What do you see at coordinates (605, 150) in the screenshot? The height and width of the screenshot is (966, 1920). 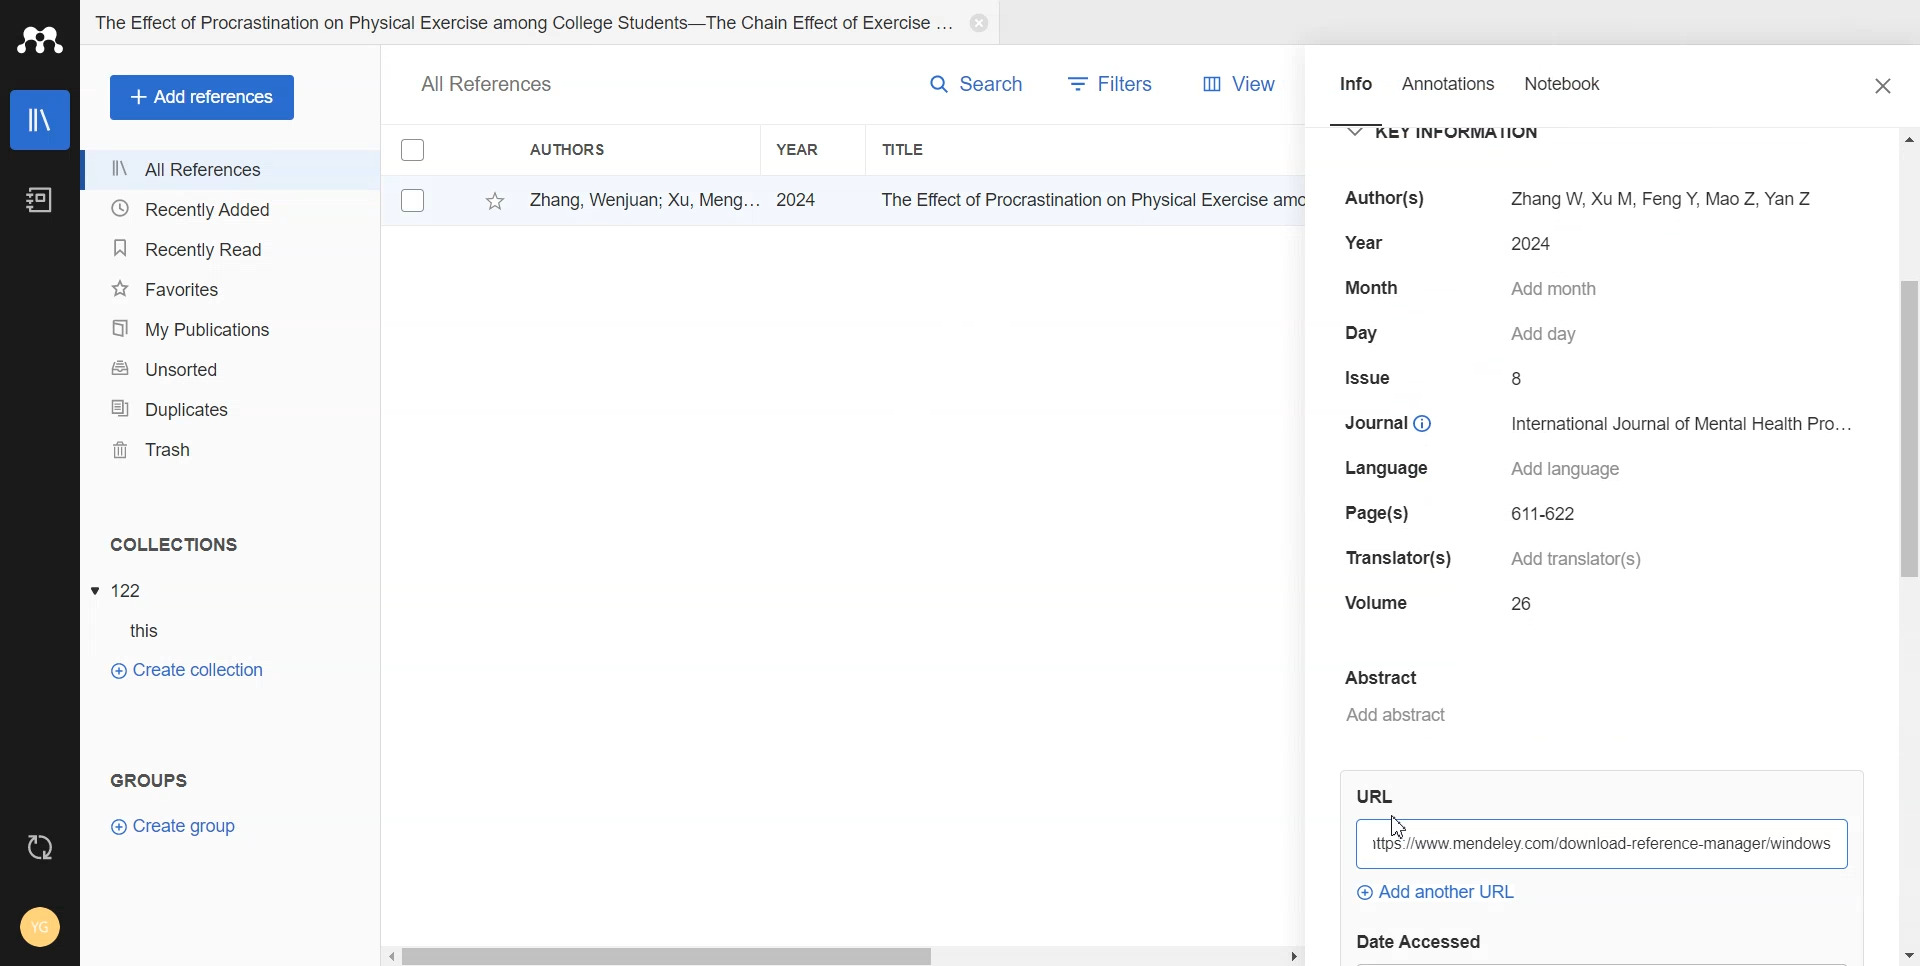 I see `Authors` at bounding box center [605, 150].